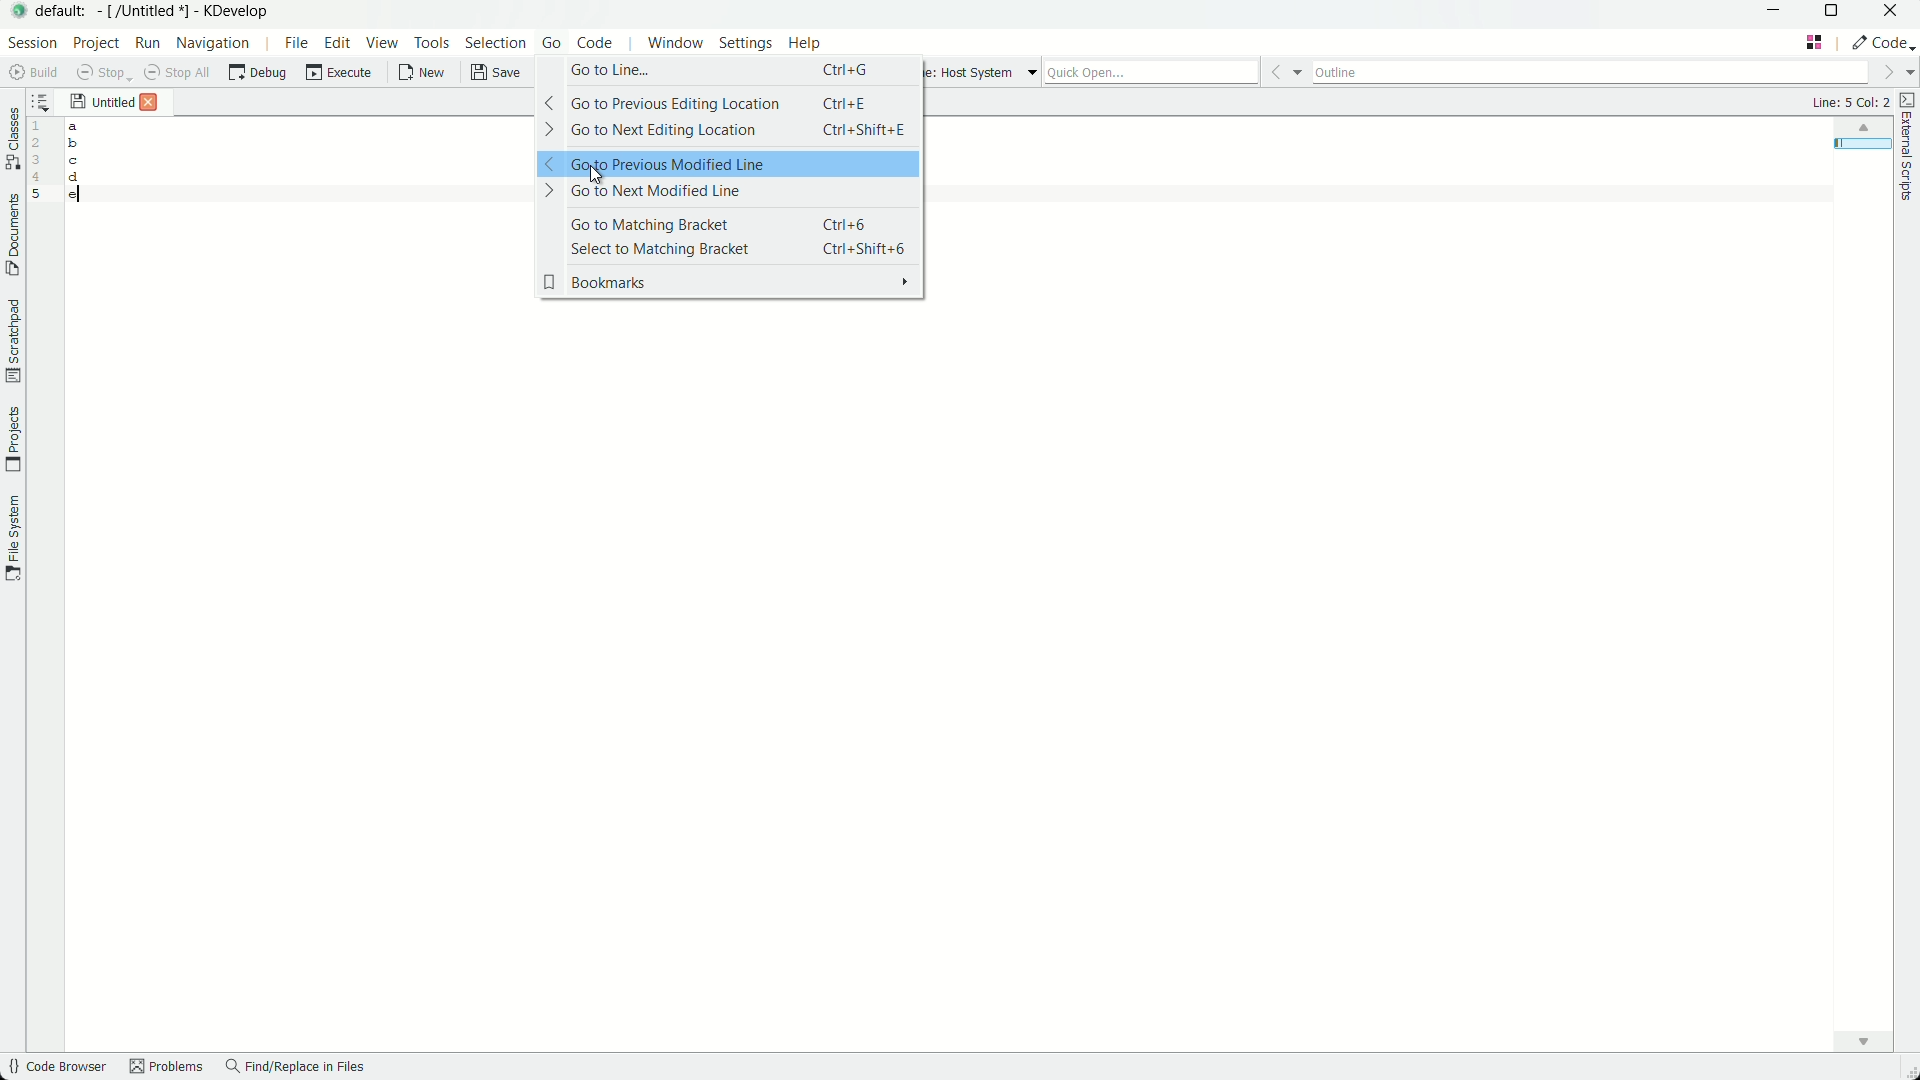 The image size is (1920, 1080). I want to click on go to previous editing location, so click(728, 103).